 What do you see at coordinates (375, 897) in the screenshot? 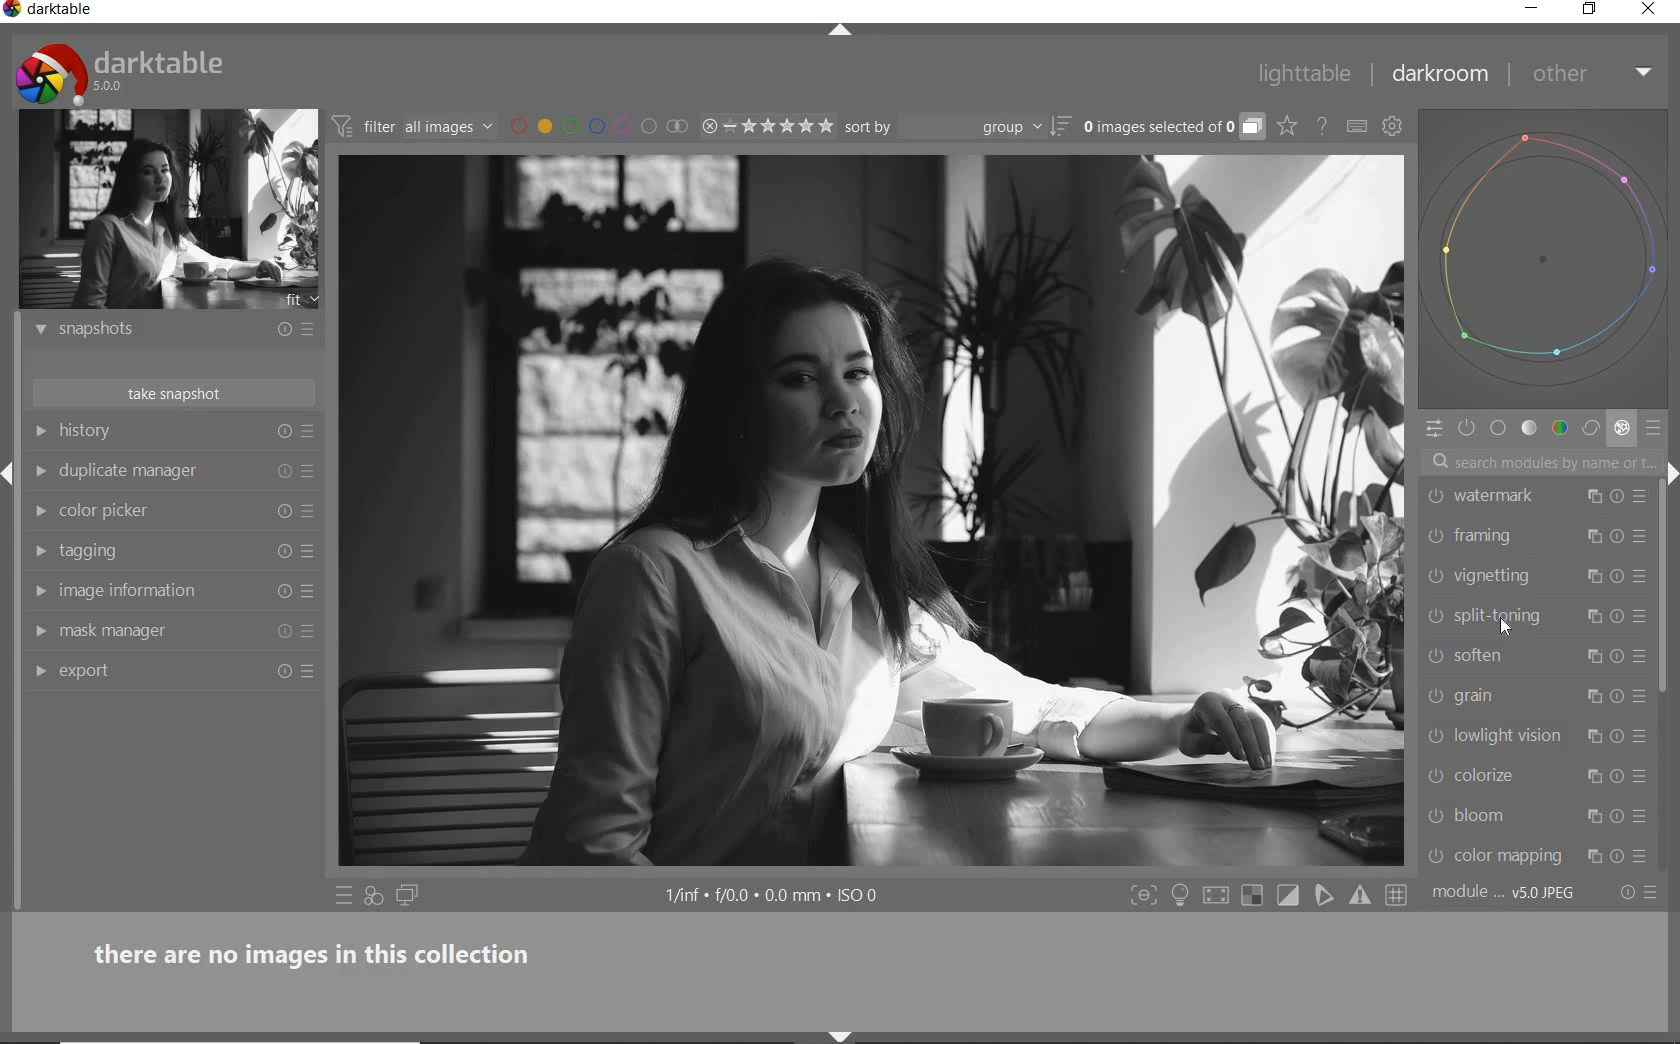
I see `quick access for applying any of your styles` at bounding box center [375, 897].